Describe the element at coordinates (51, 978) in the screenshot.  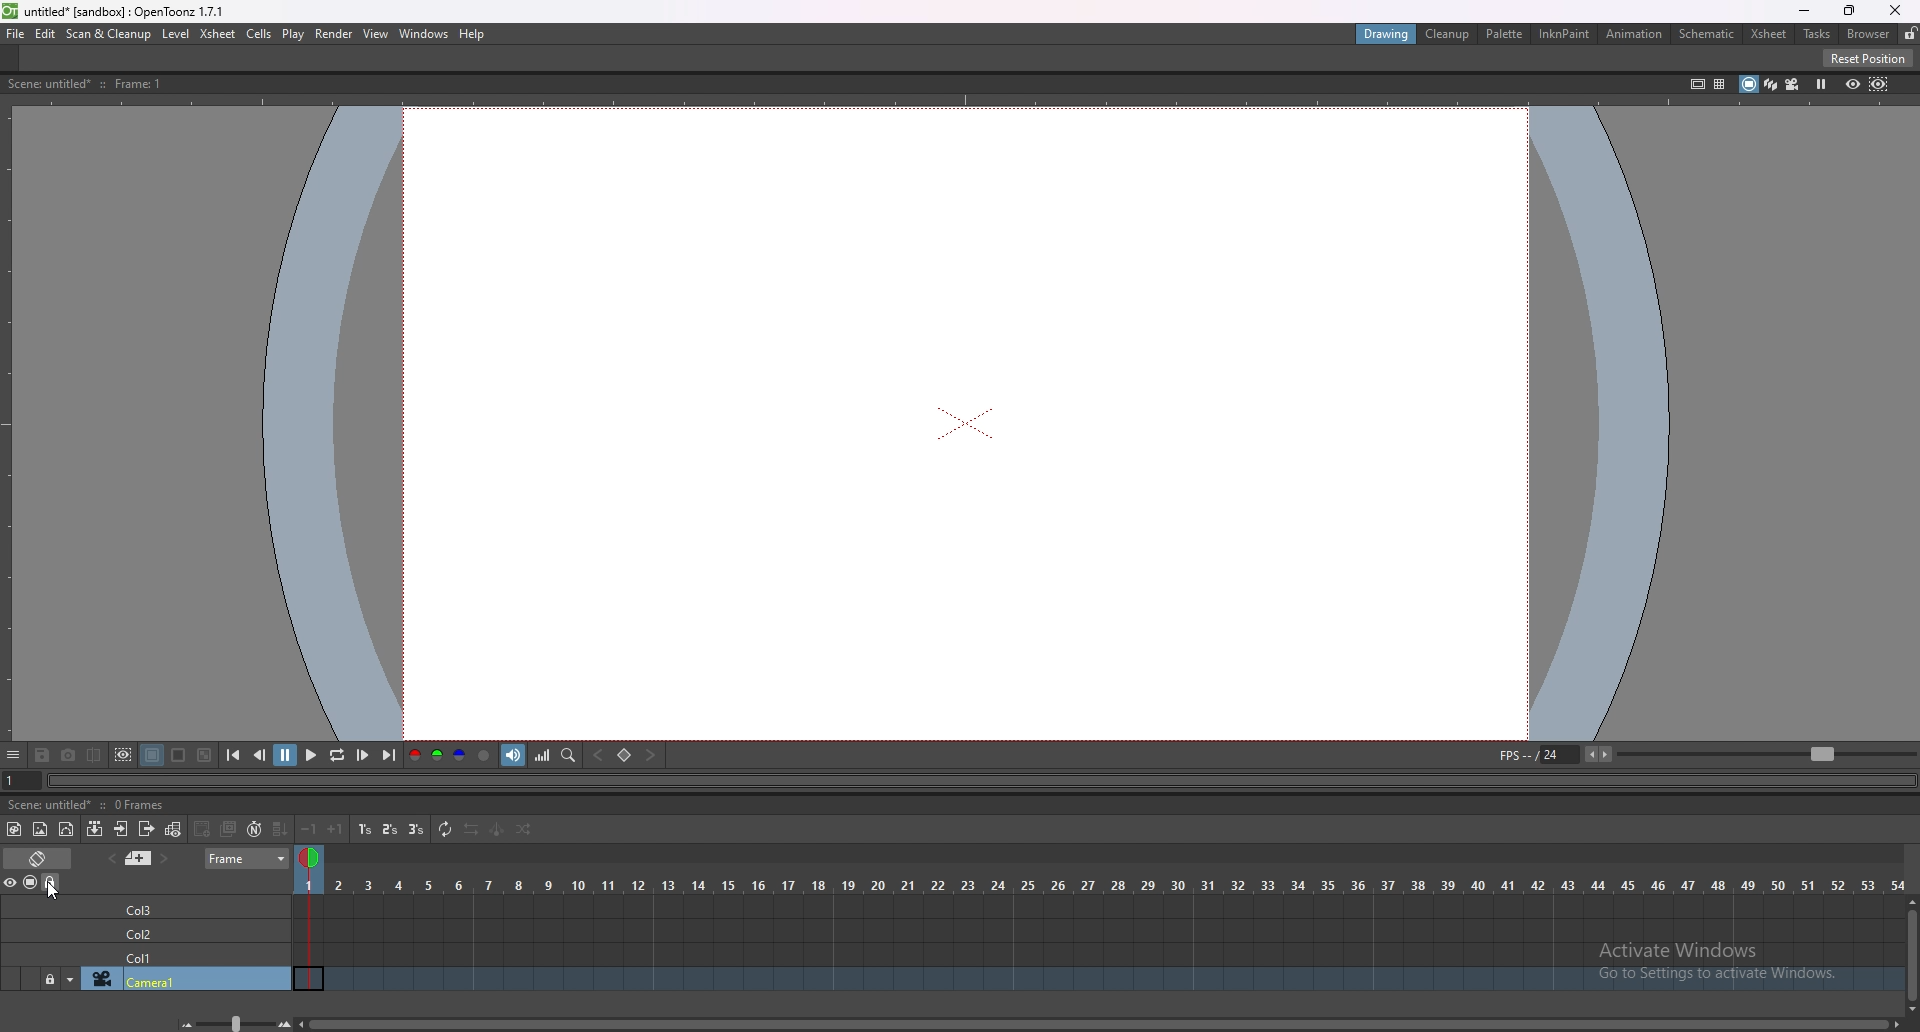
I see `locked timeline` at that location.